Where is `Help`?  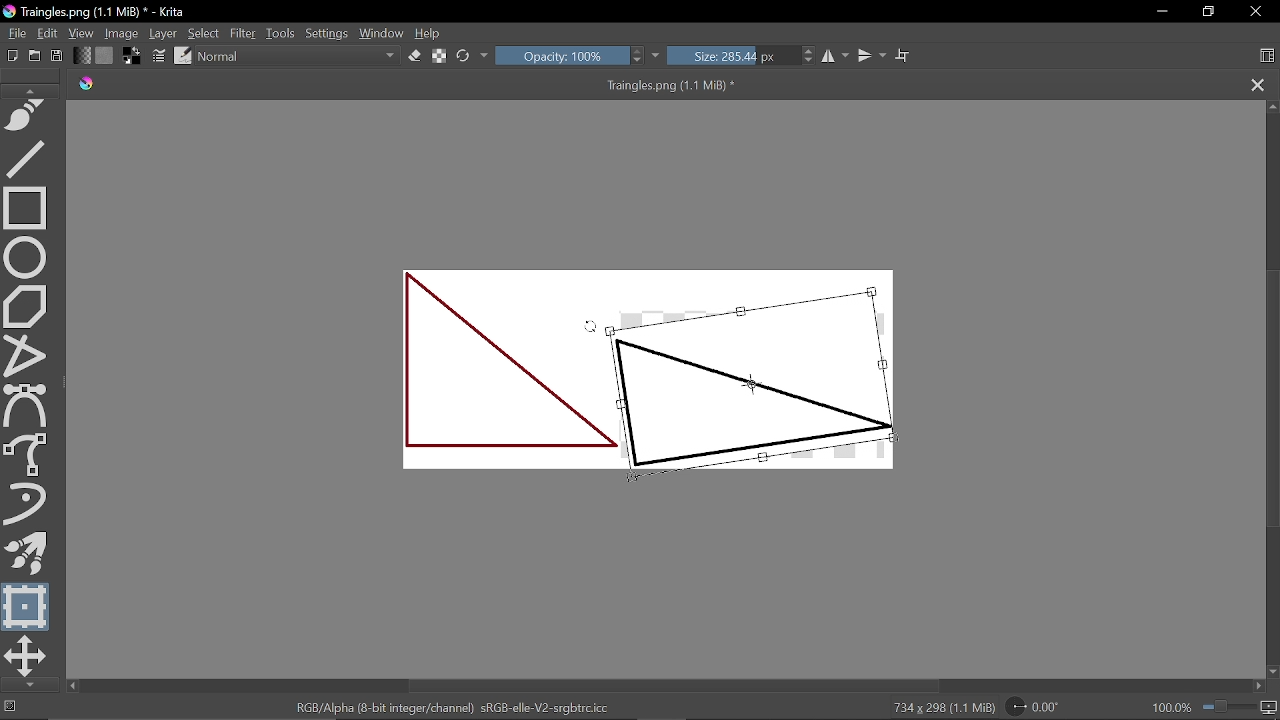 Help is located at coordinates (428, 34).